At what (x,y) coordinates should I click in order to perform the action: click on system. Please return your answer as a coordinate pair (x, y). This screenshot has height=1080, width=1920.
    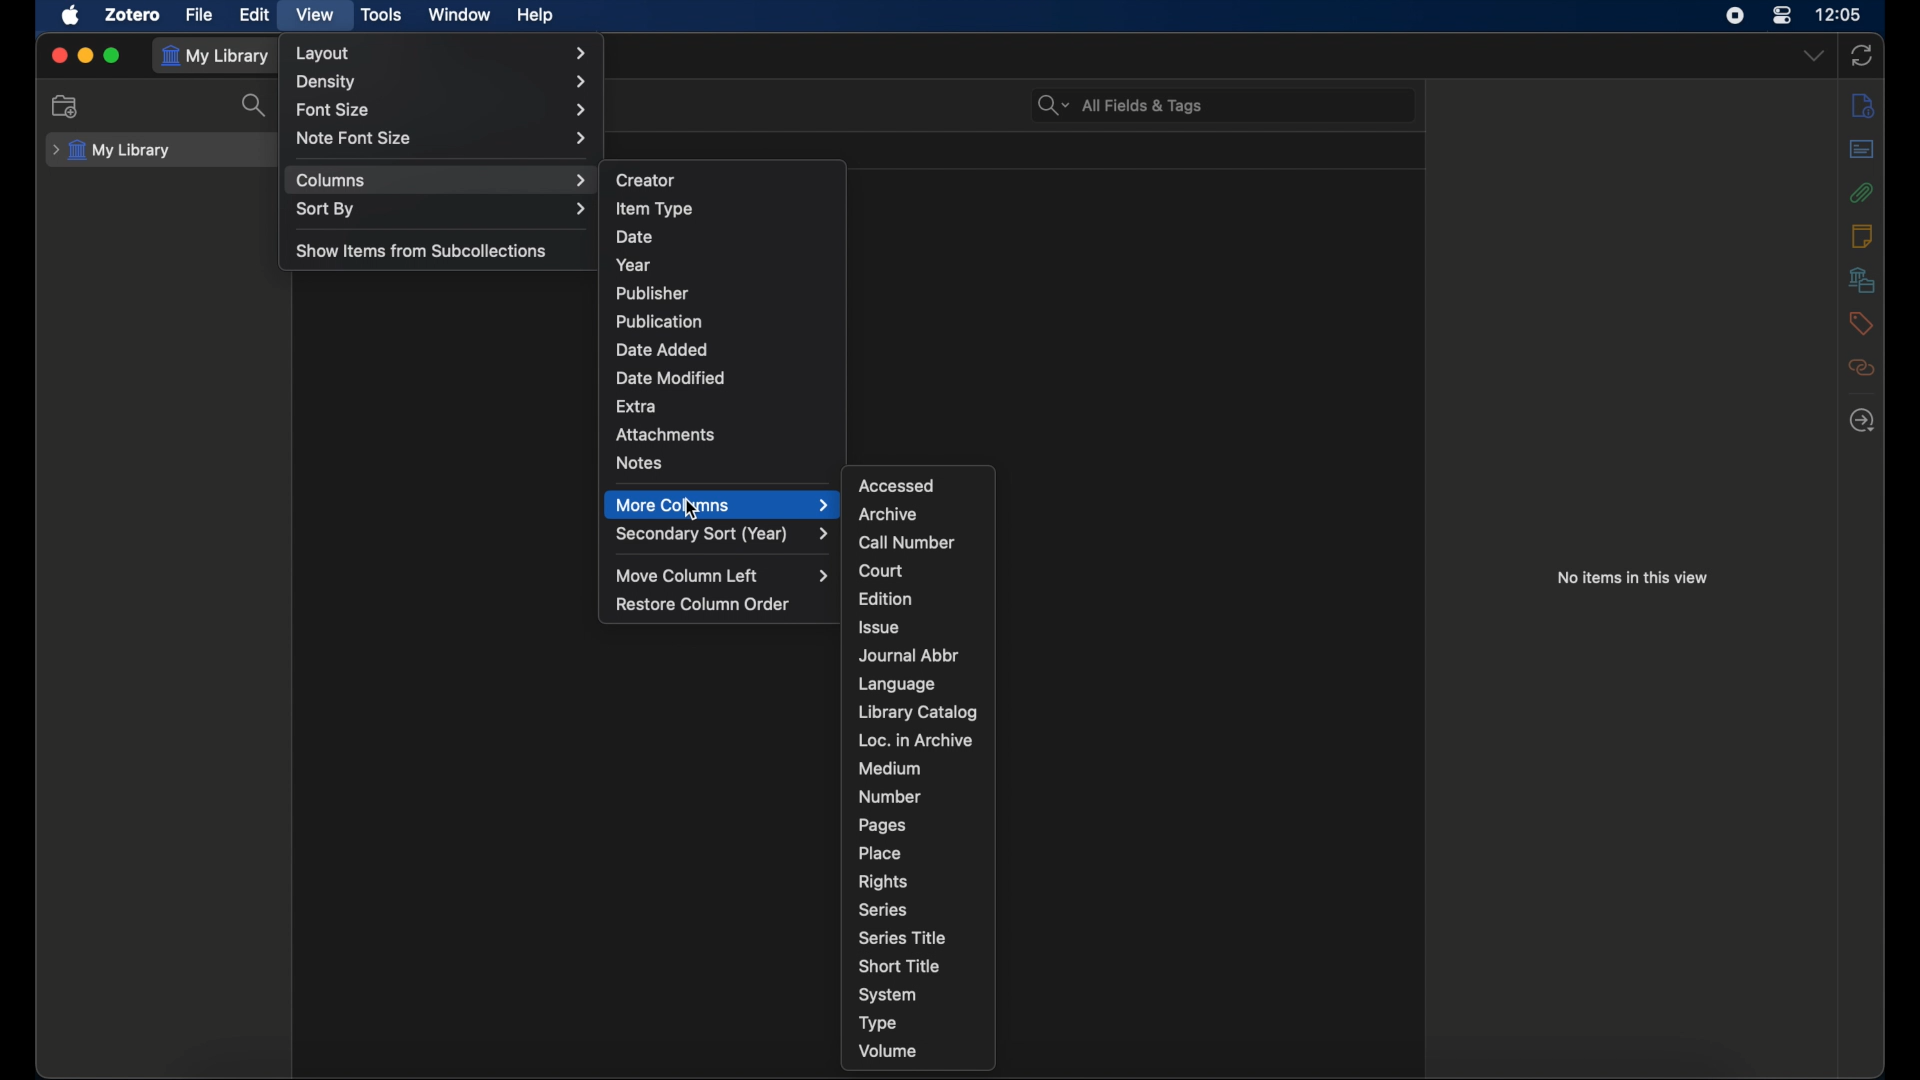
    Looking at the image, I should click on (888, 996).